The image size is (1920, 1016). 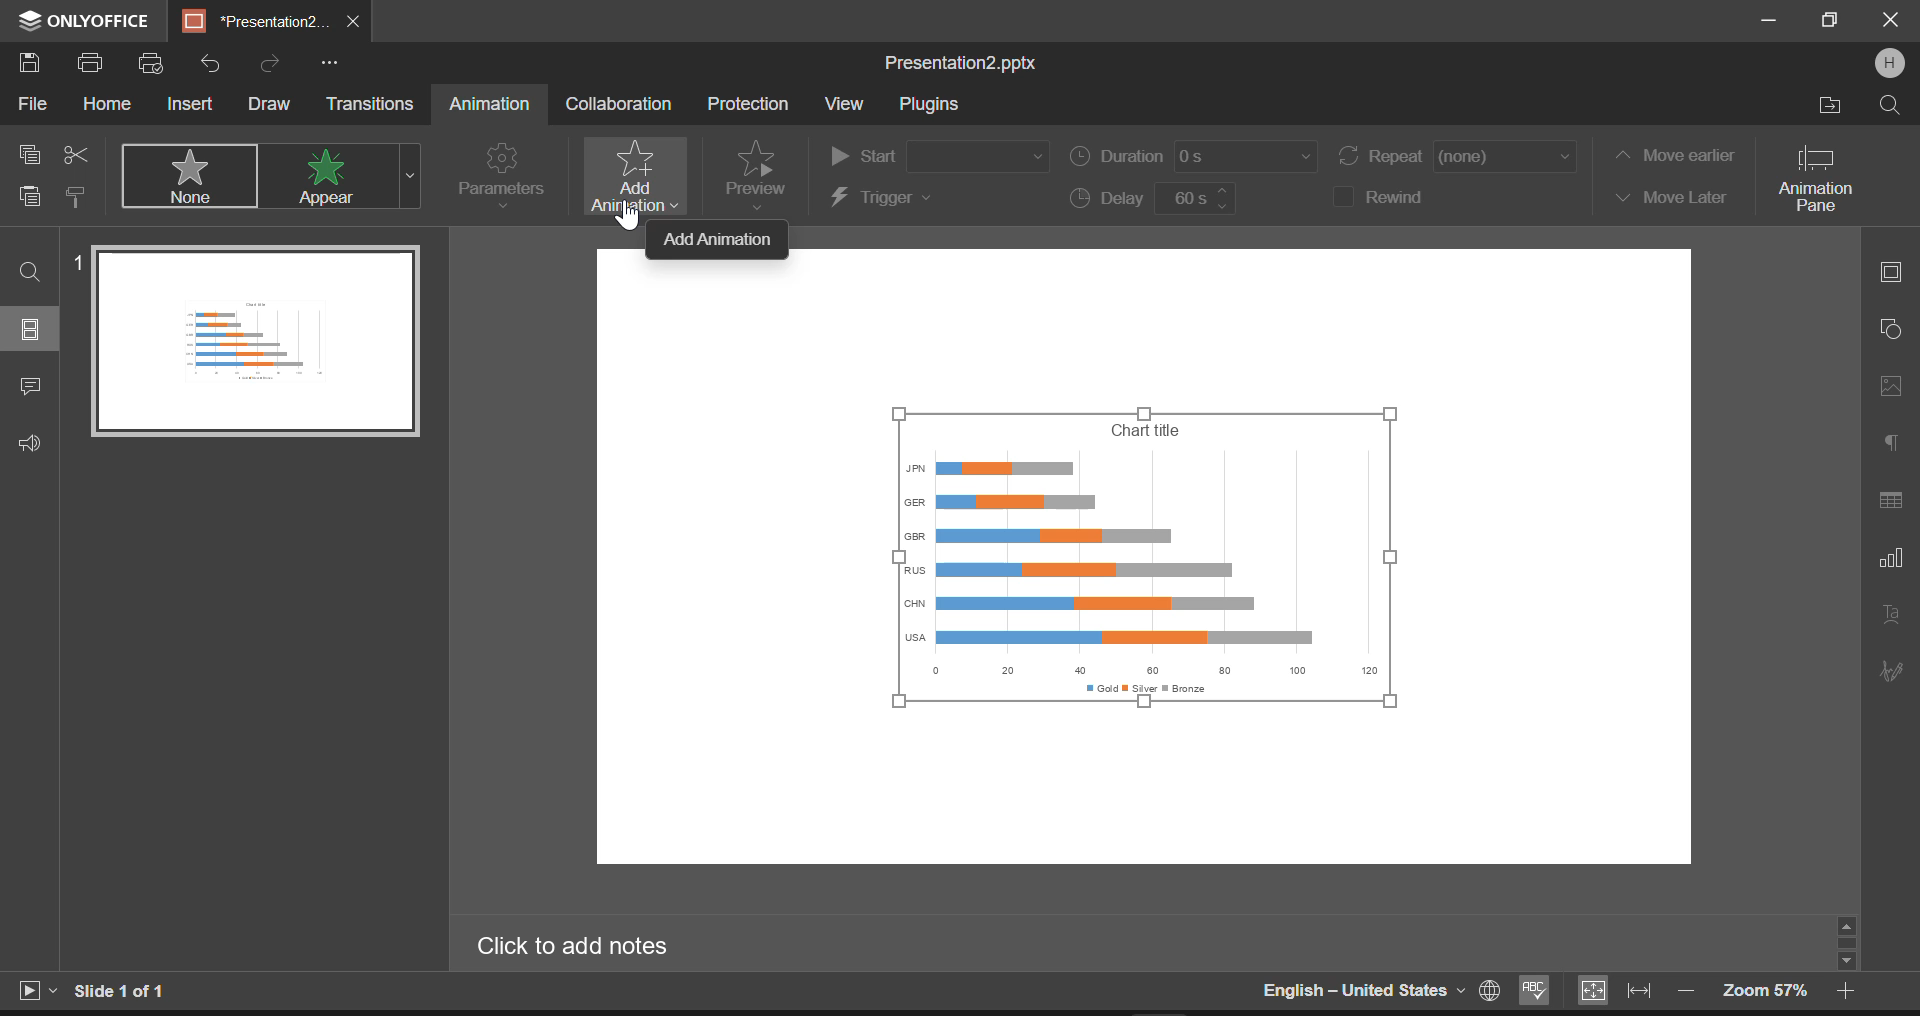 What do you see at coordinates (752, 103) in the screenshot?
I see `Protection` at bounding box center [752, 103].